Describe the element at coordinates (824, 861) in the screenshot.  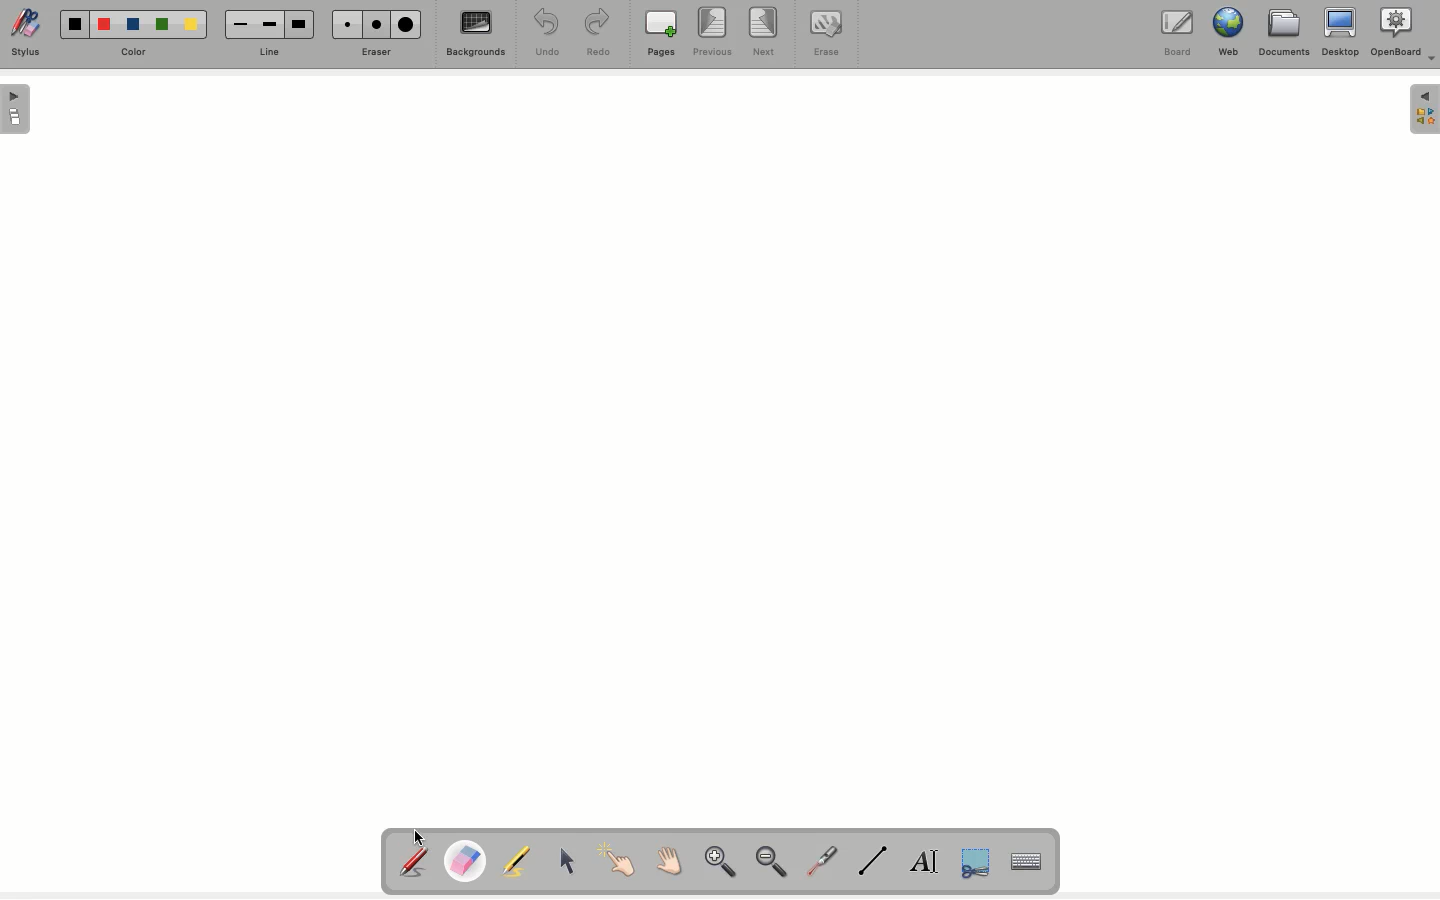
I see `Laser` at that location.